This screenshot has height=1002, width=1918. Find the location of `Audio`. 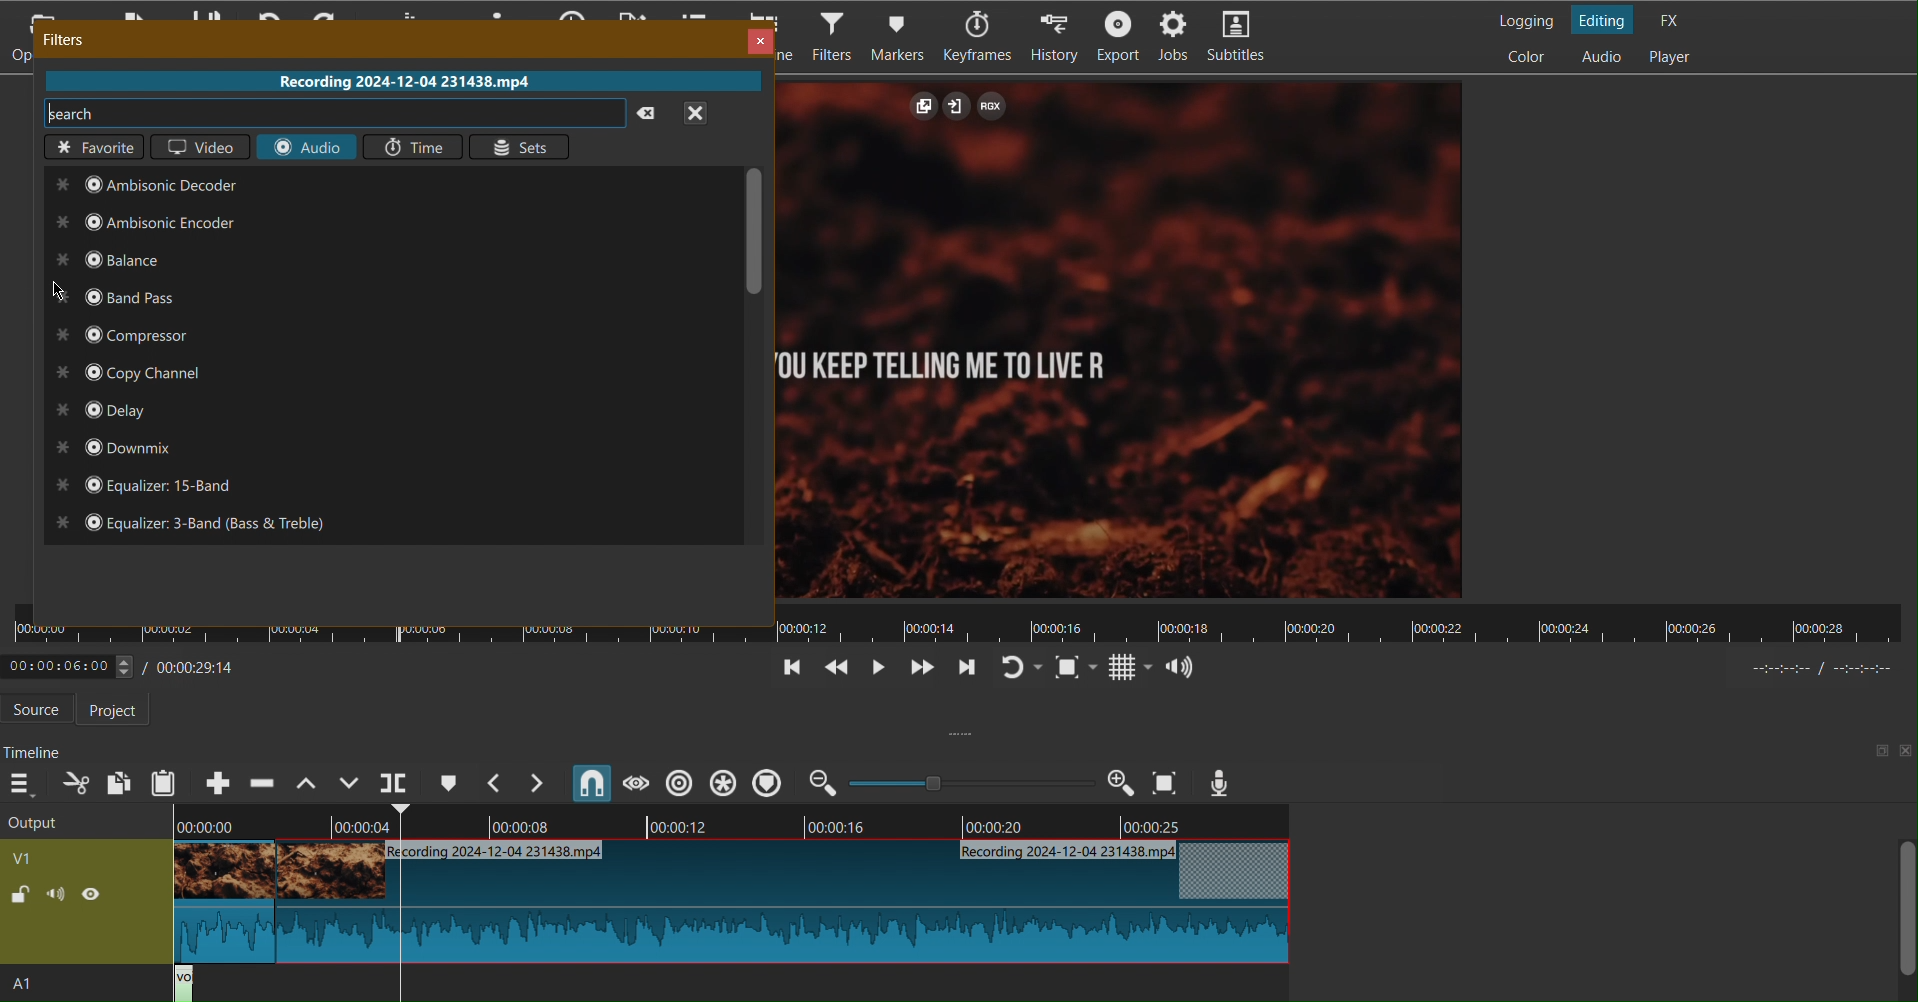

Audio is located at coordinates (304, 146).